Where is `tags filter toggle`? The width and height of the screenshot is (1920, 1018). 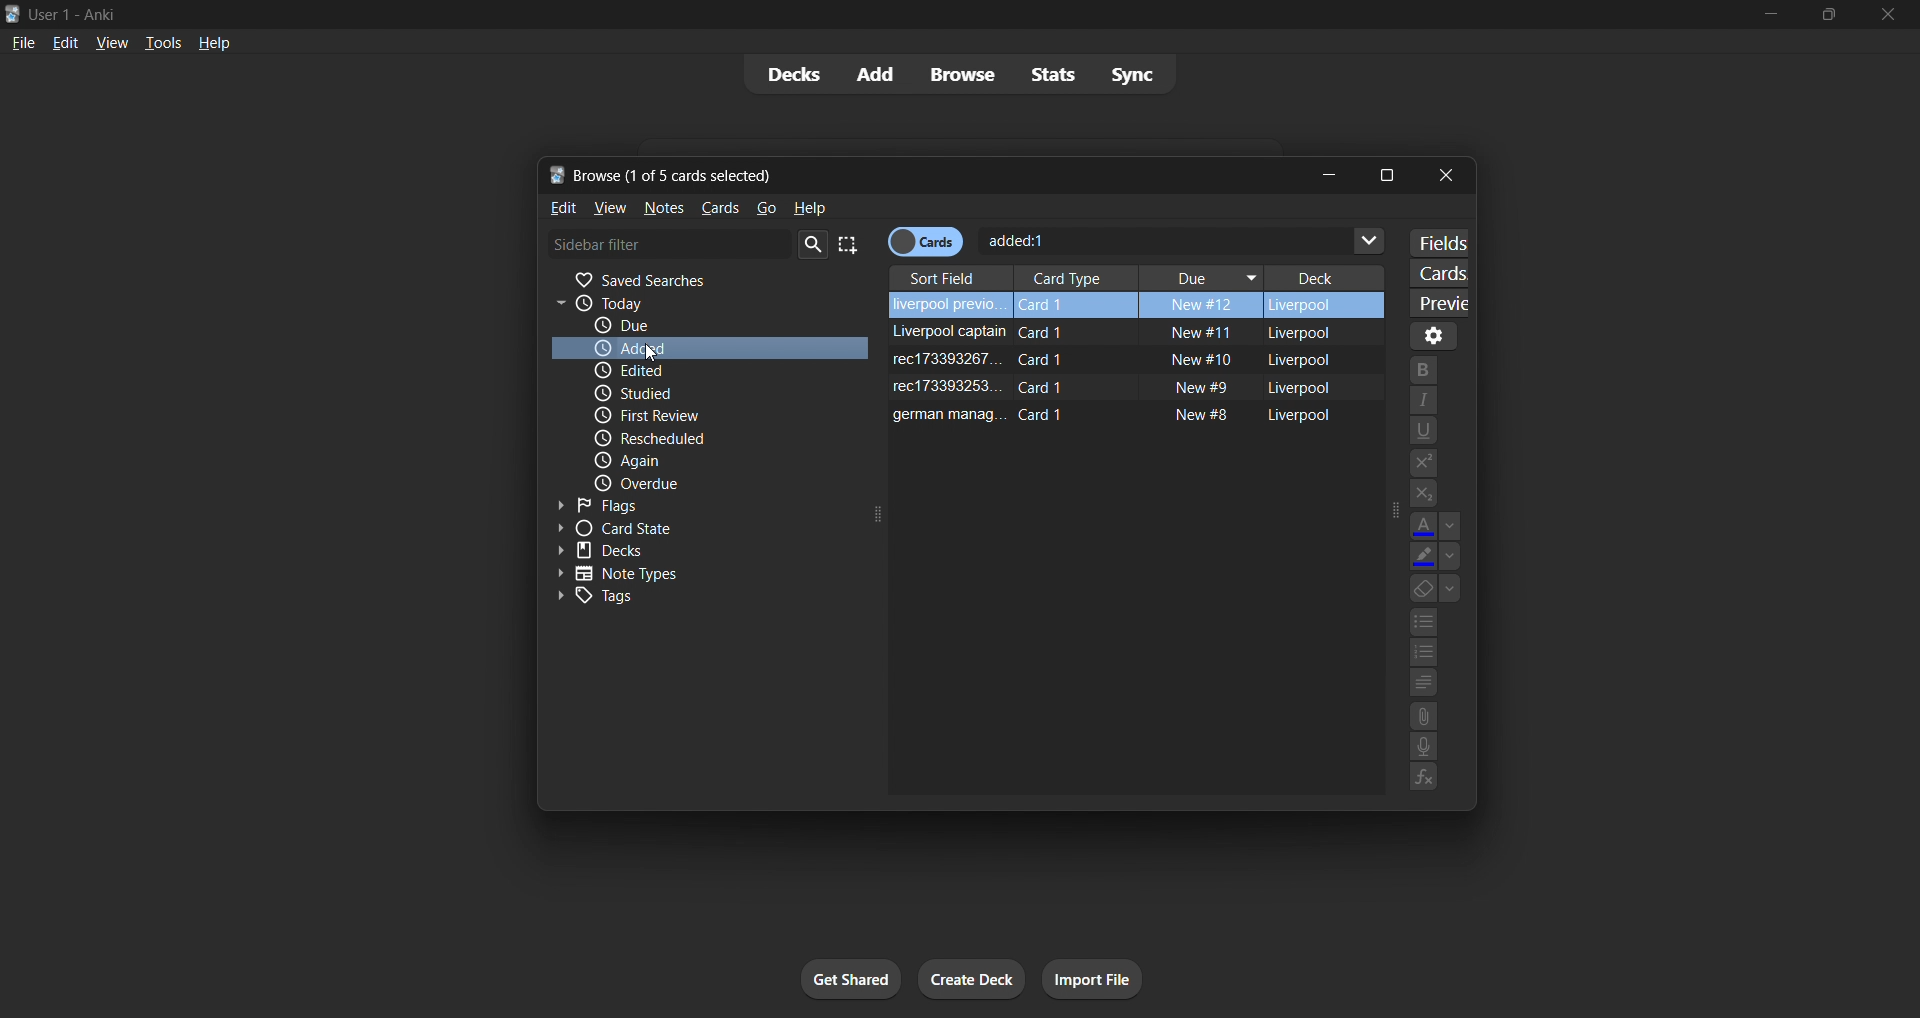 tags filter toggle is located at coordinates (695, 598).